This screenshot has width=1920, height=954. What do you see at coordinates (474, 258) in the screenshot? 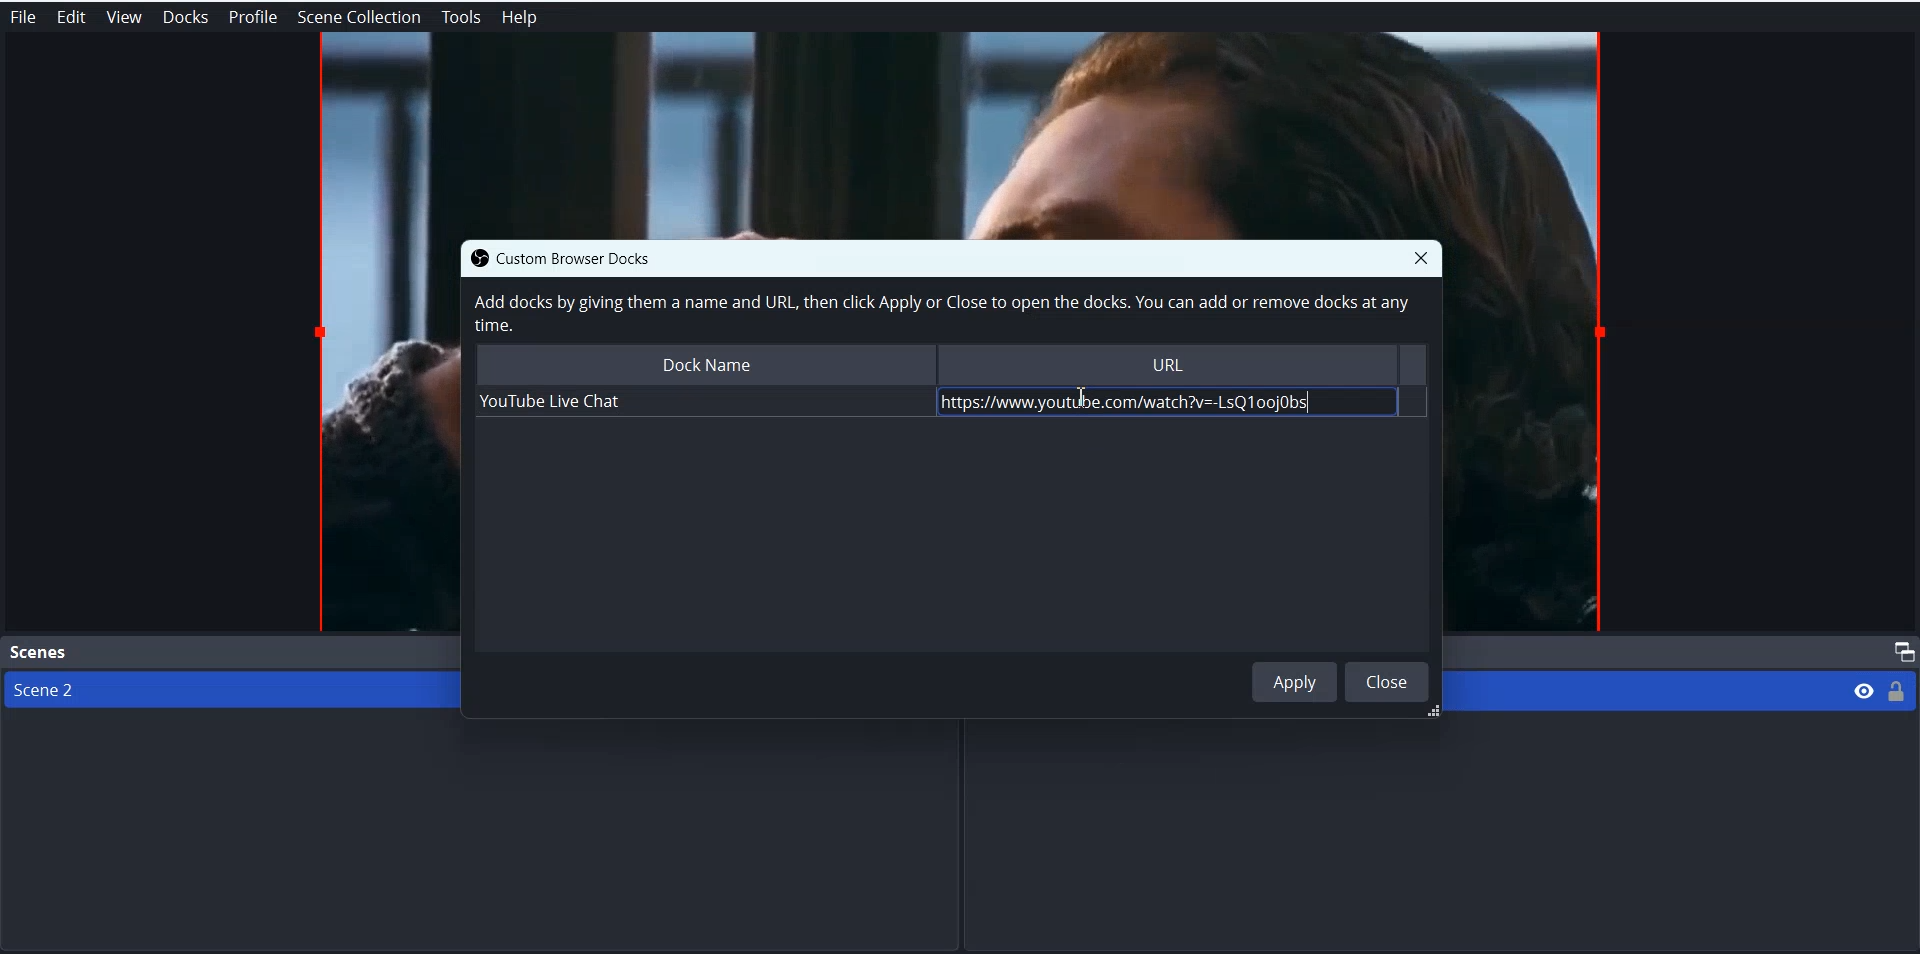
I see `OBS logo` at bounding box center [474, 258].